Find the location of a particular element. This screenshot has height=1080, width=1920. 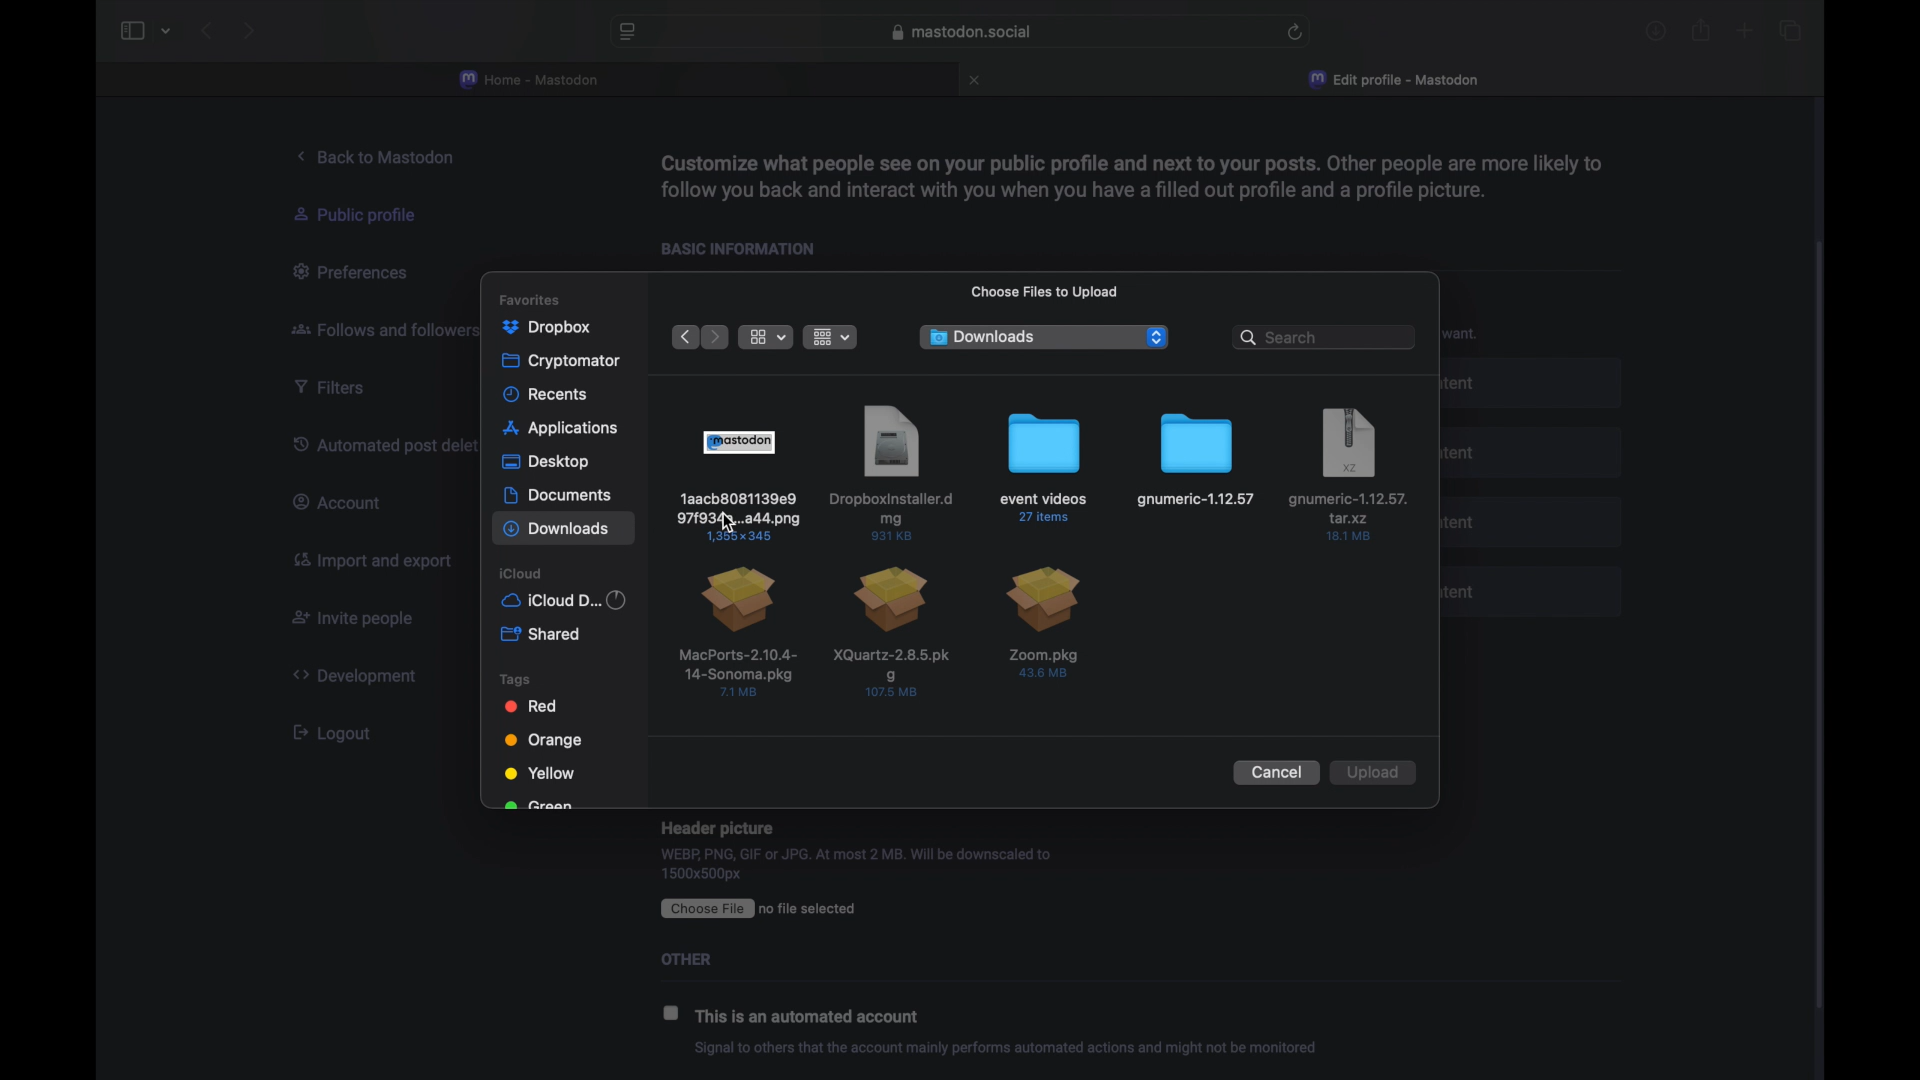

this is an automated account is located at coordinates (814, 1018).